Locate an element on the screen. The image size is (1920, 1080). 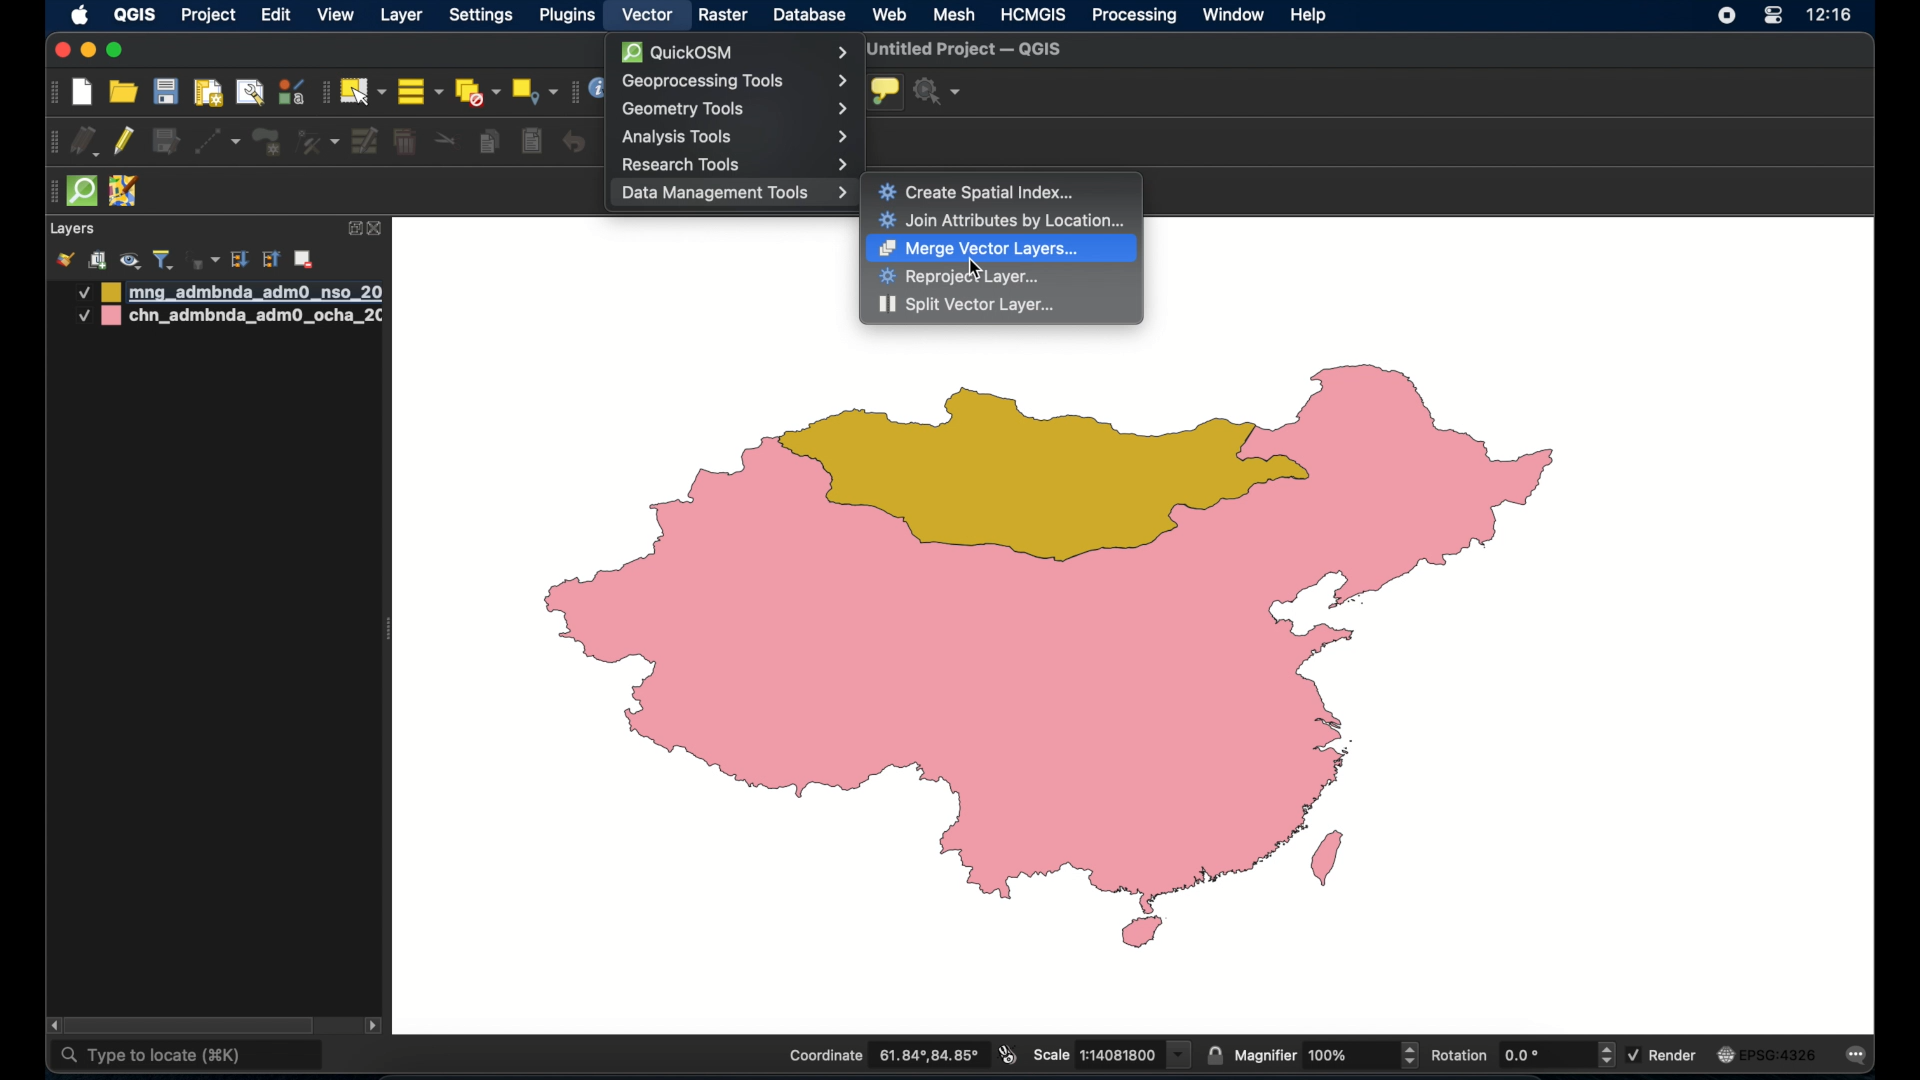
remove layer/group is located at coordinates (307, 259).